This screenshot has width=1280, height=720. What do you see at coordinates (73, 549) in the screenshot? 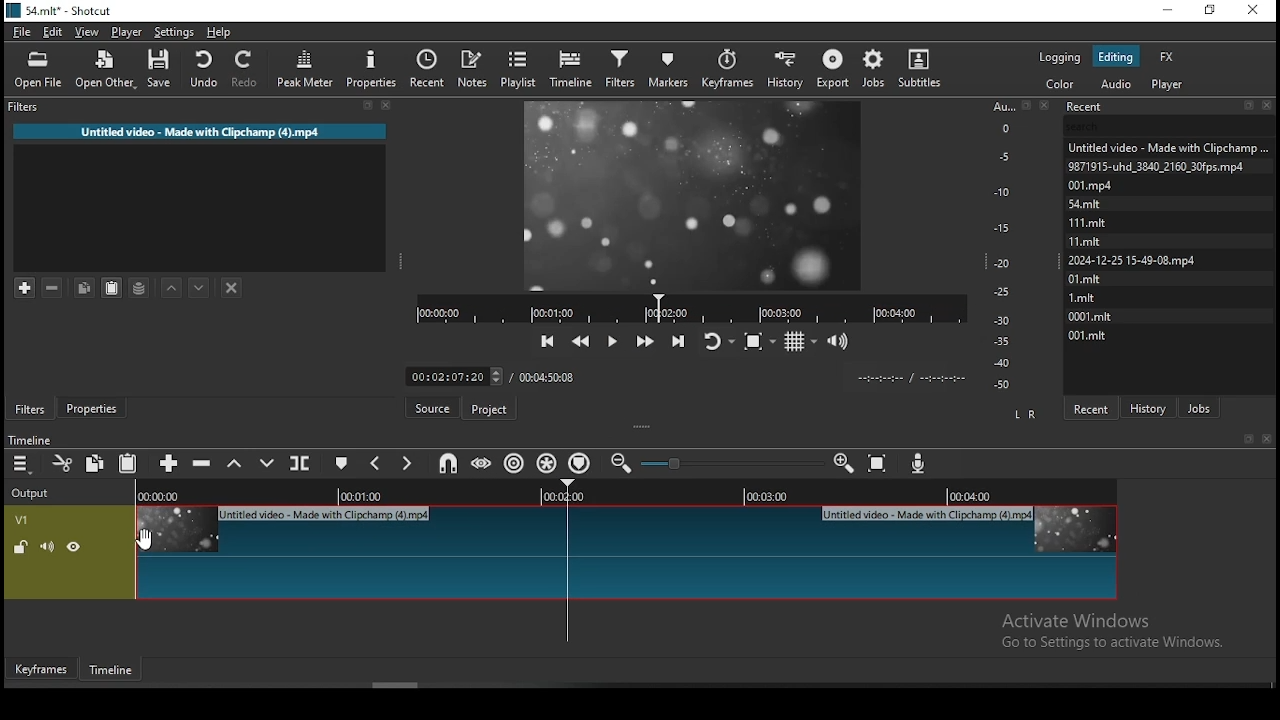
I see `(un)hide` at bounding box center [73, 549].